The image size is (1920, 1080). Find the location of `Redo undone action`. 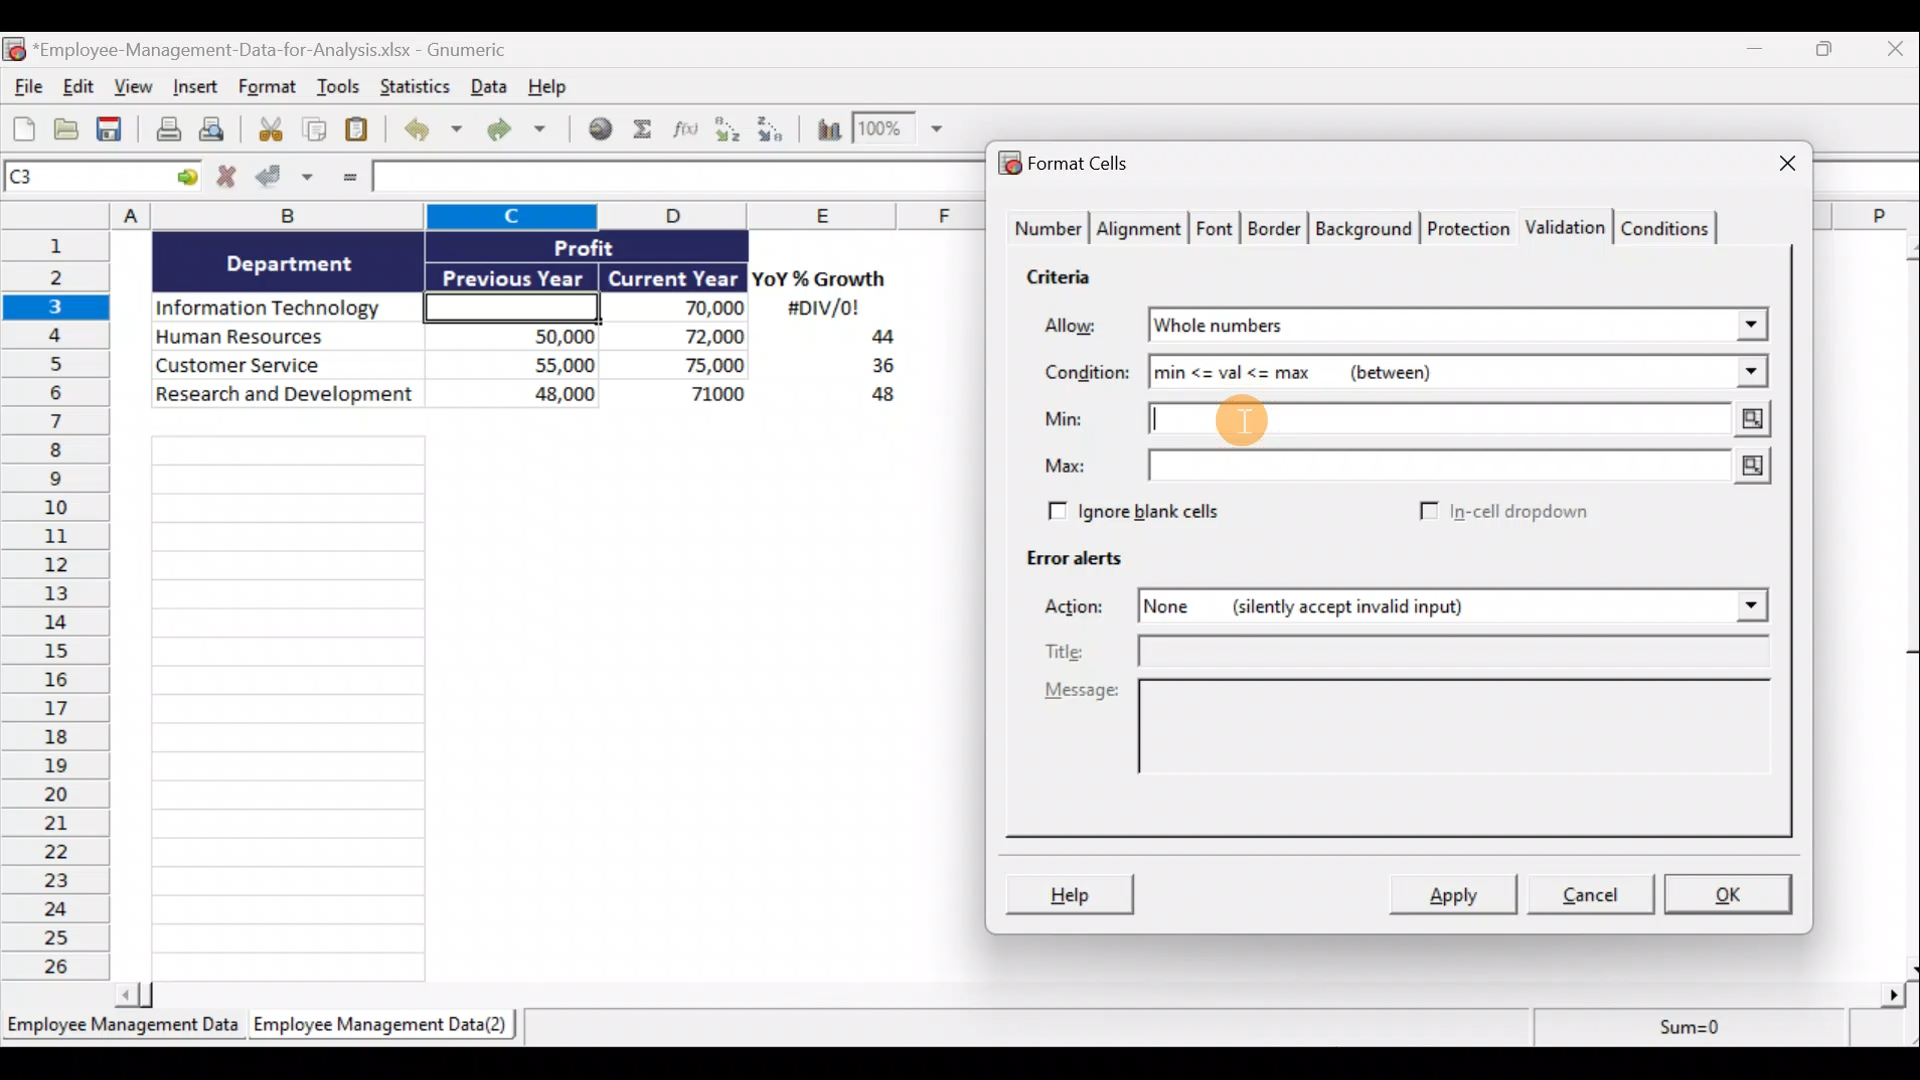

Redo undone action is located at coordinates (525, 130).